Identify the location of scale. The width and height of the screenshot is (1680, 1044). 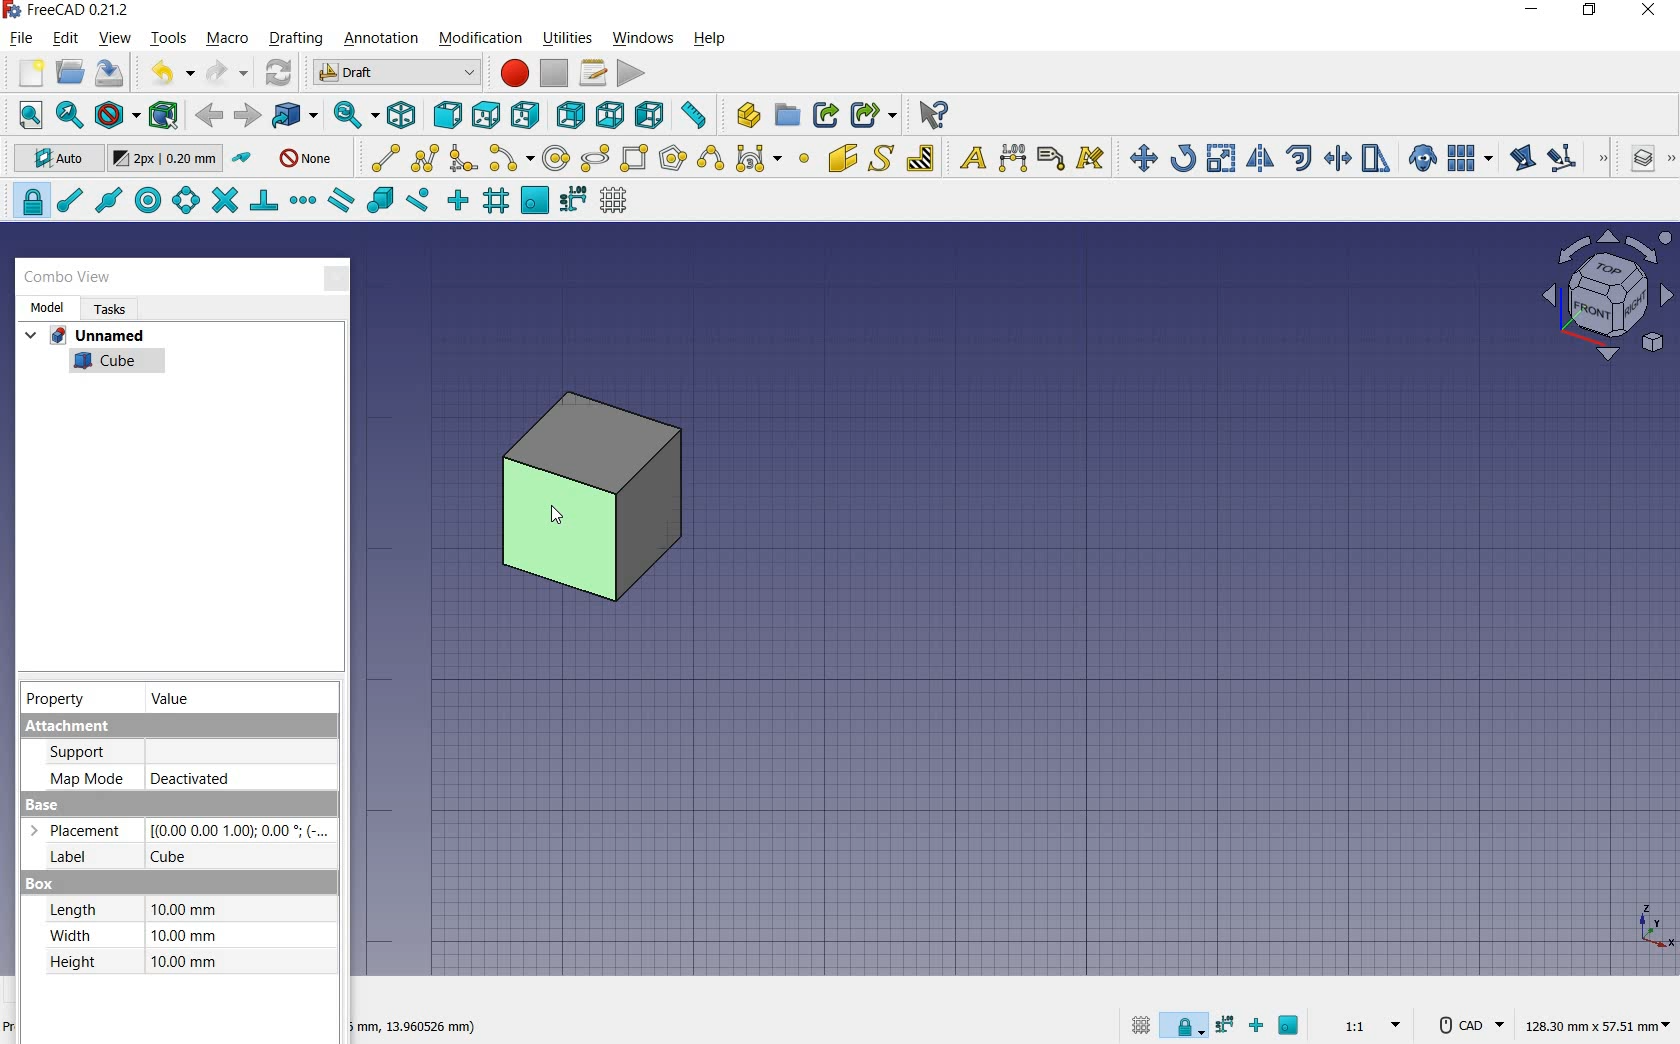
(1222, 157).